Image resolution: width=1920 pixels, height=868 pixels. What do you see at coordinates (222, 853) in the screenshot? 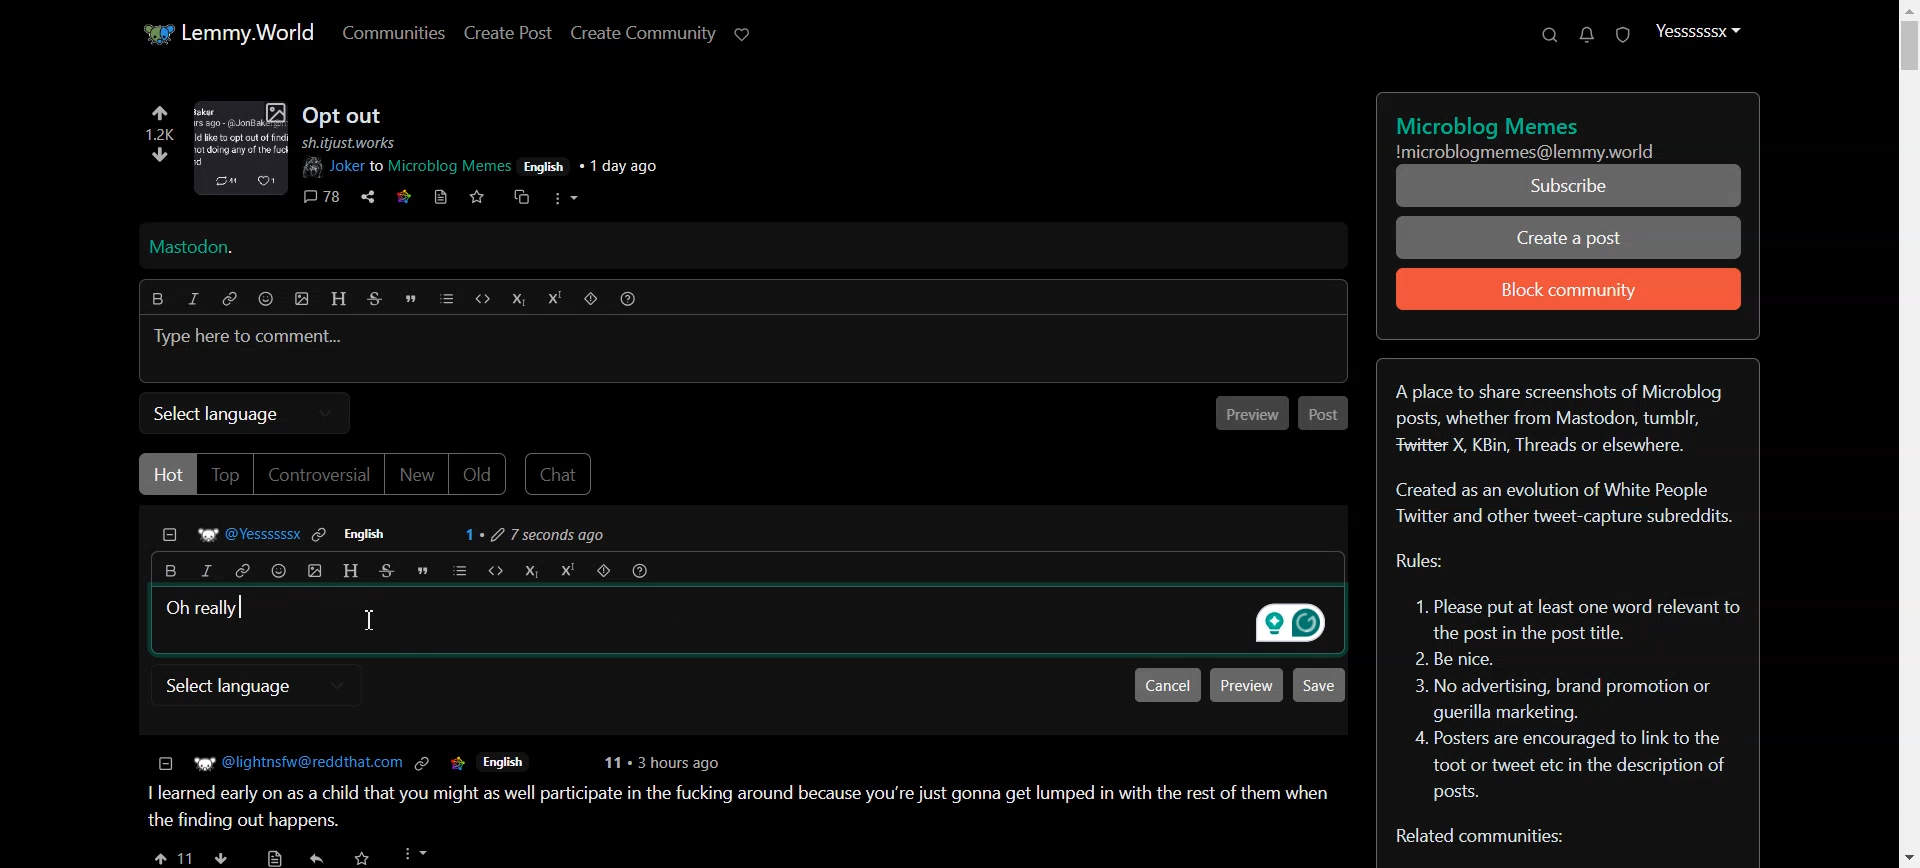
I see `downvote` at bounding box center [222, 853].